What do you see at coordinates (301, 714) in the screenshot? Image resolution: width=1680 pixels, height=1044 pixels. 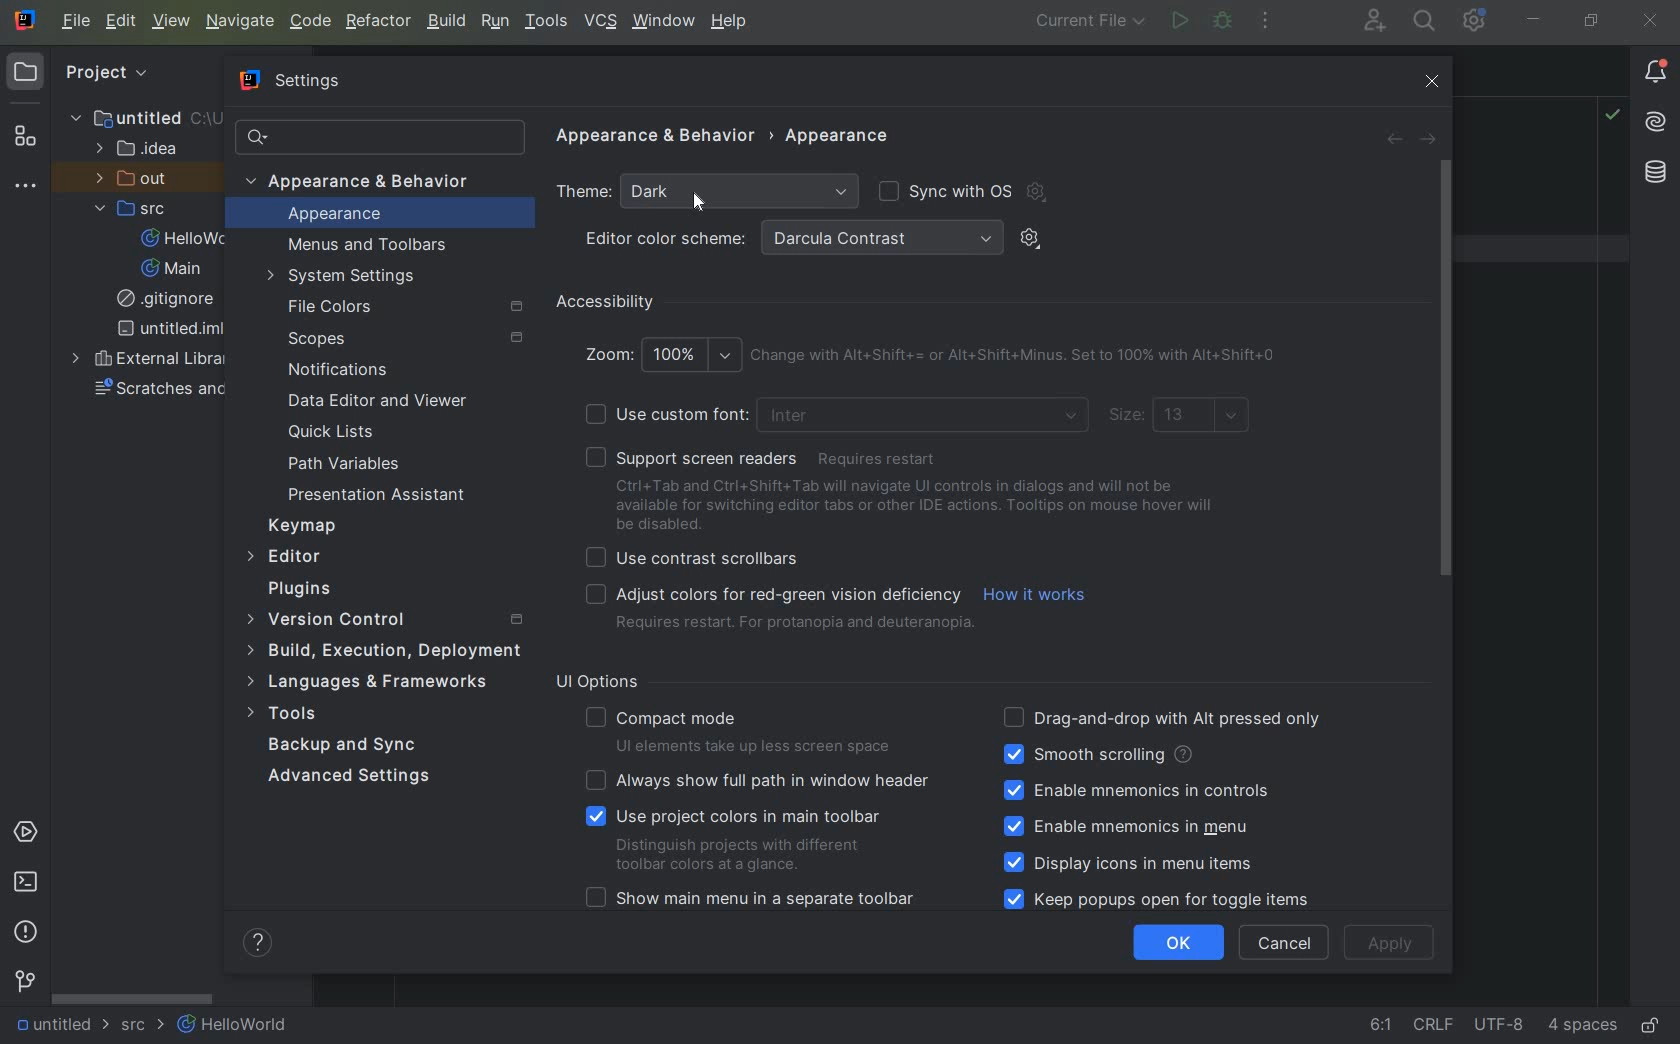 I see `TOOLS` at bounding box center [301, 714].